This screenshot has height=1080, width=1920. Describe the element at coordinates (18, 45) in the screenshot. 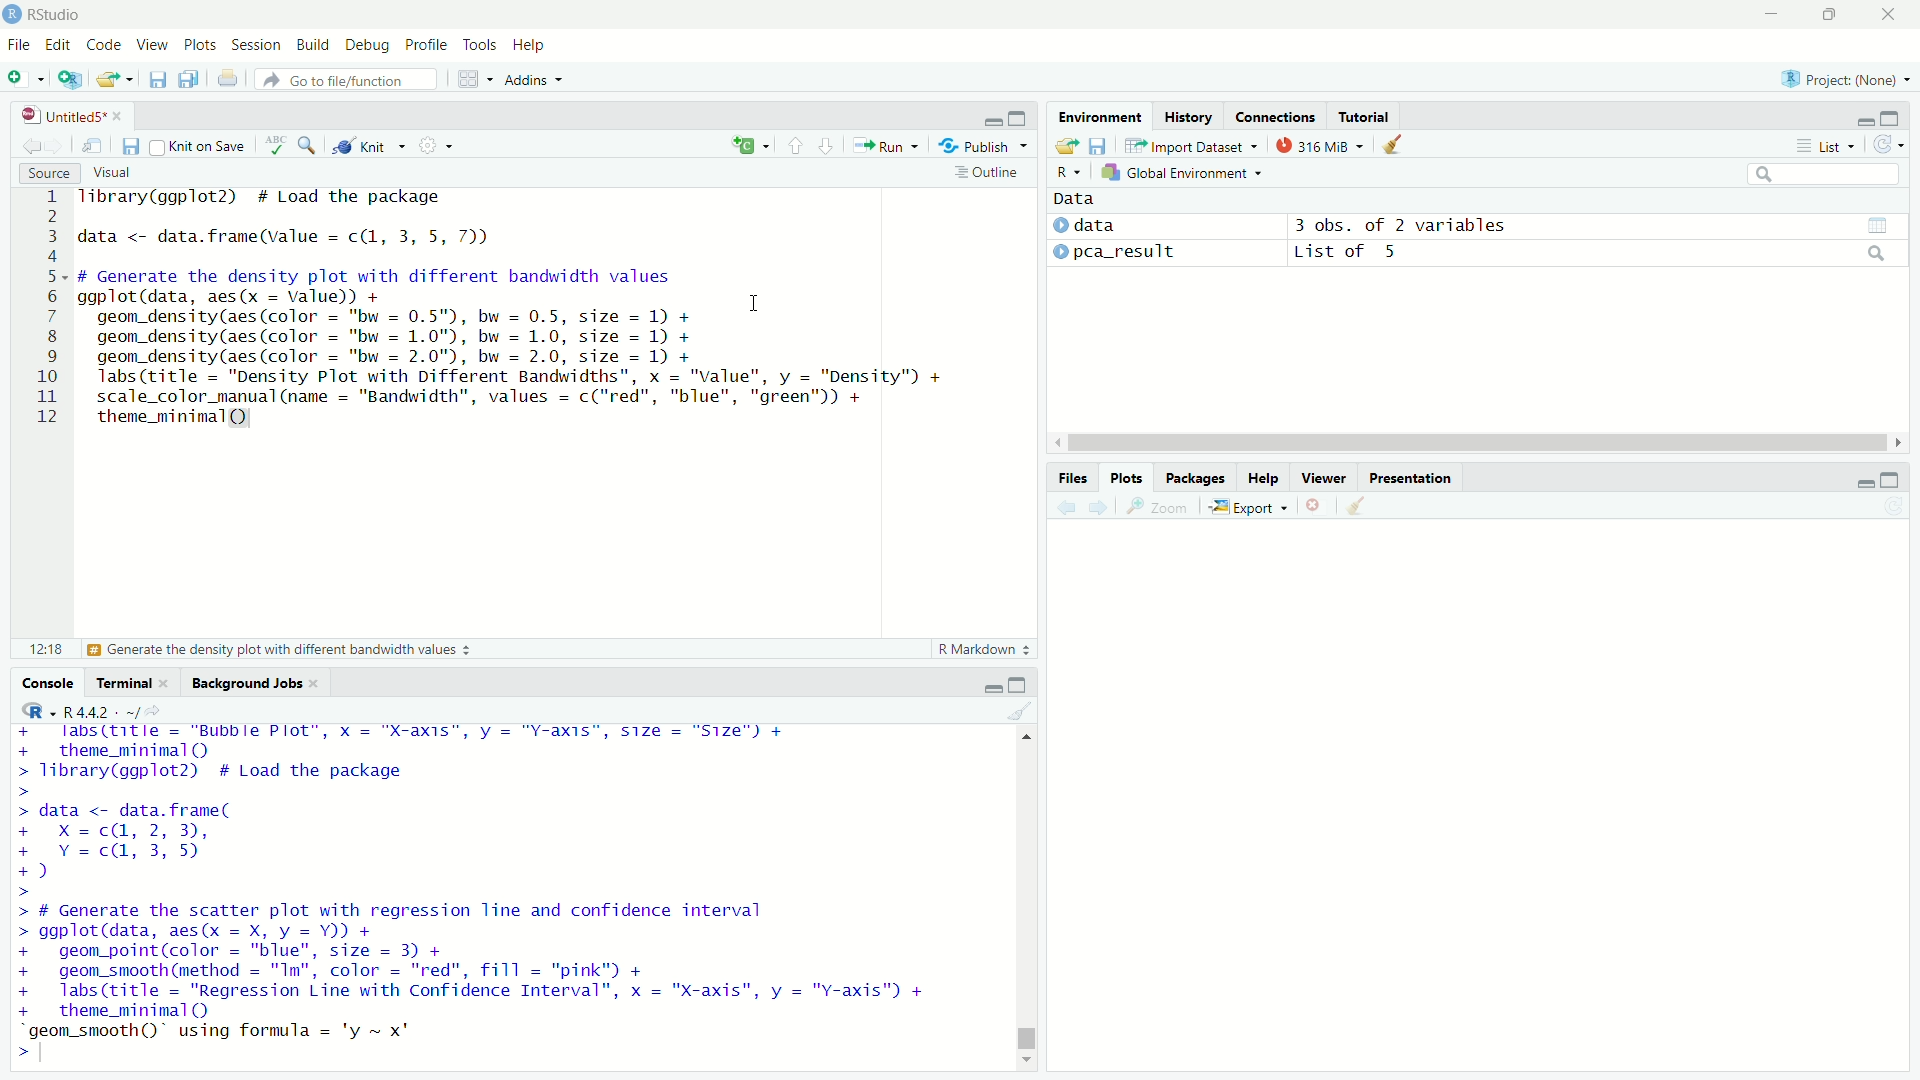

I see `File` at that location.